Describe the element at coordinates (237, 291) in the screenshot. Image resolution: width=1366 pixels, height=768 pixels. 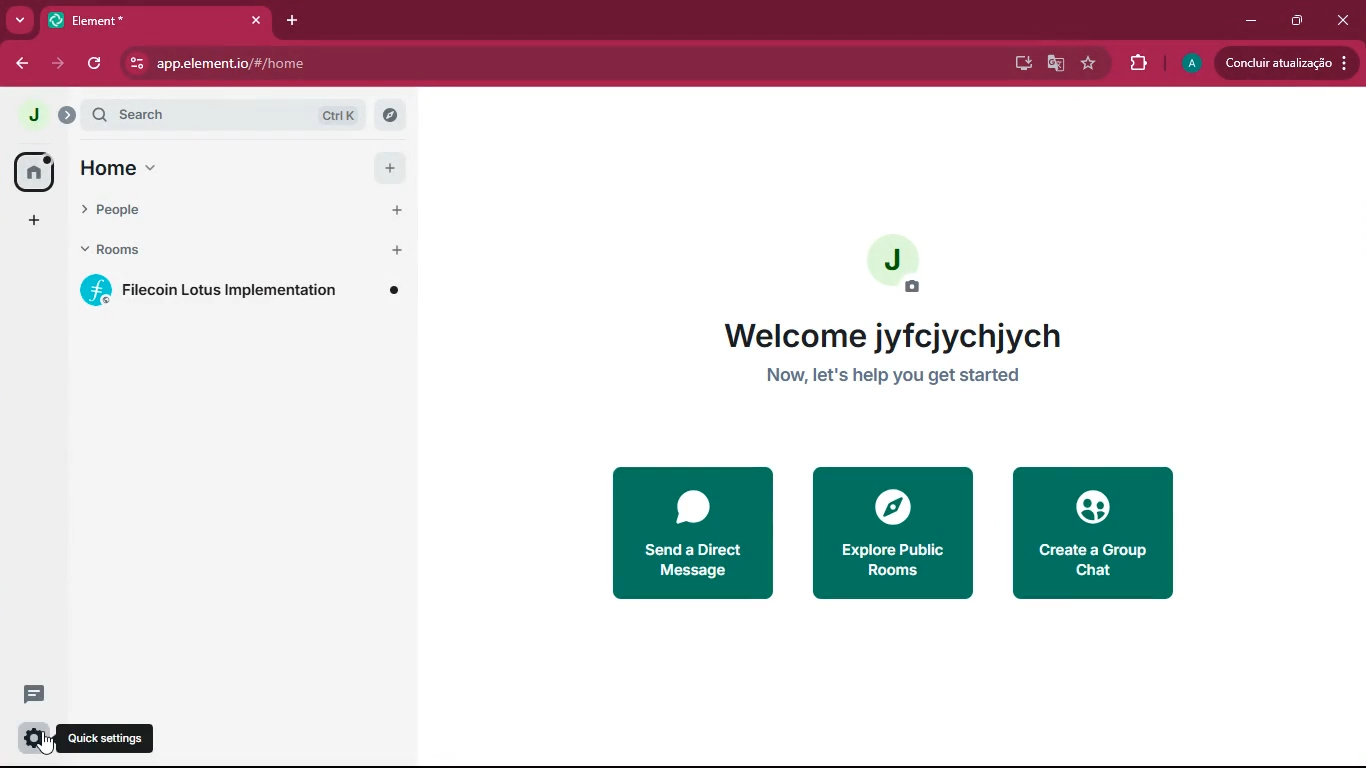
I see `Filecoin Lotus Implementation` at that location.